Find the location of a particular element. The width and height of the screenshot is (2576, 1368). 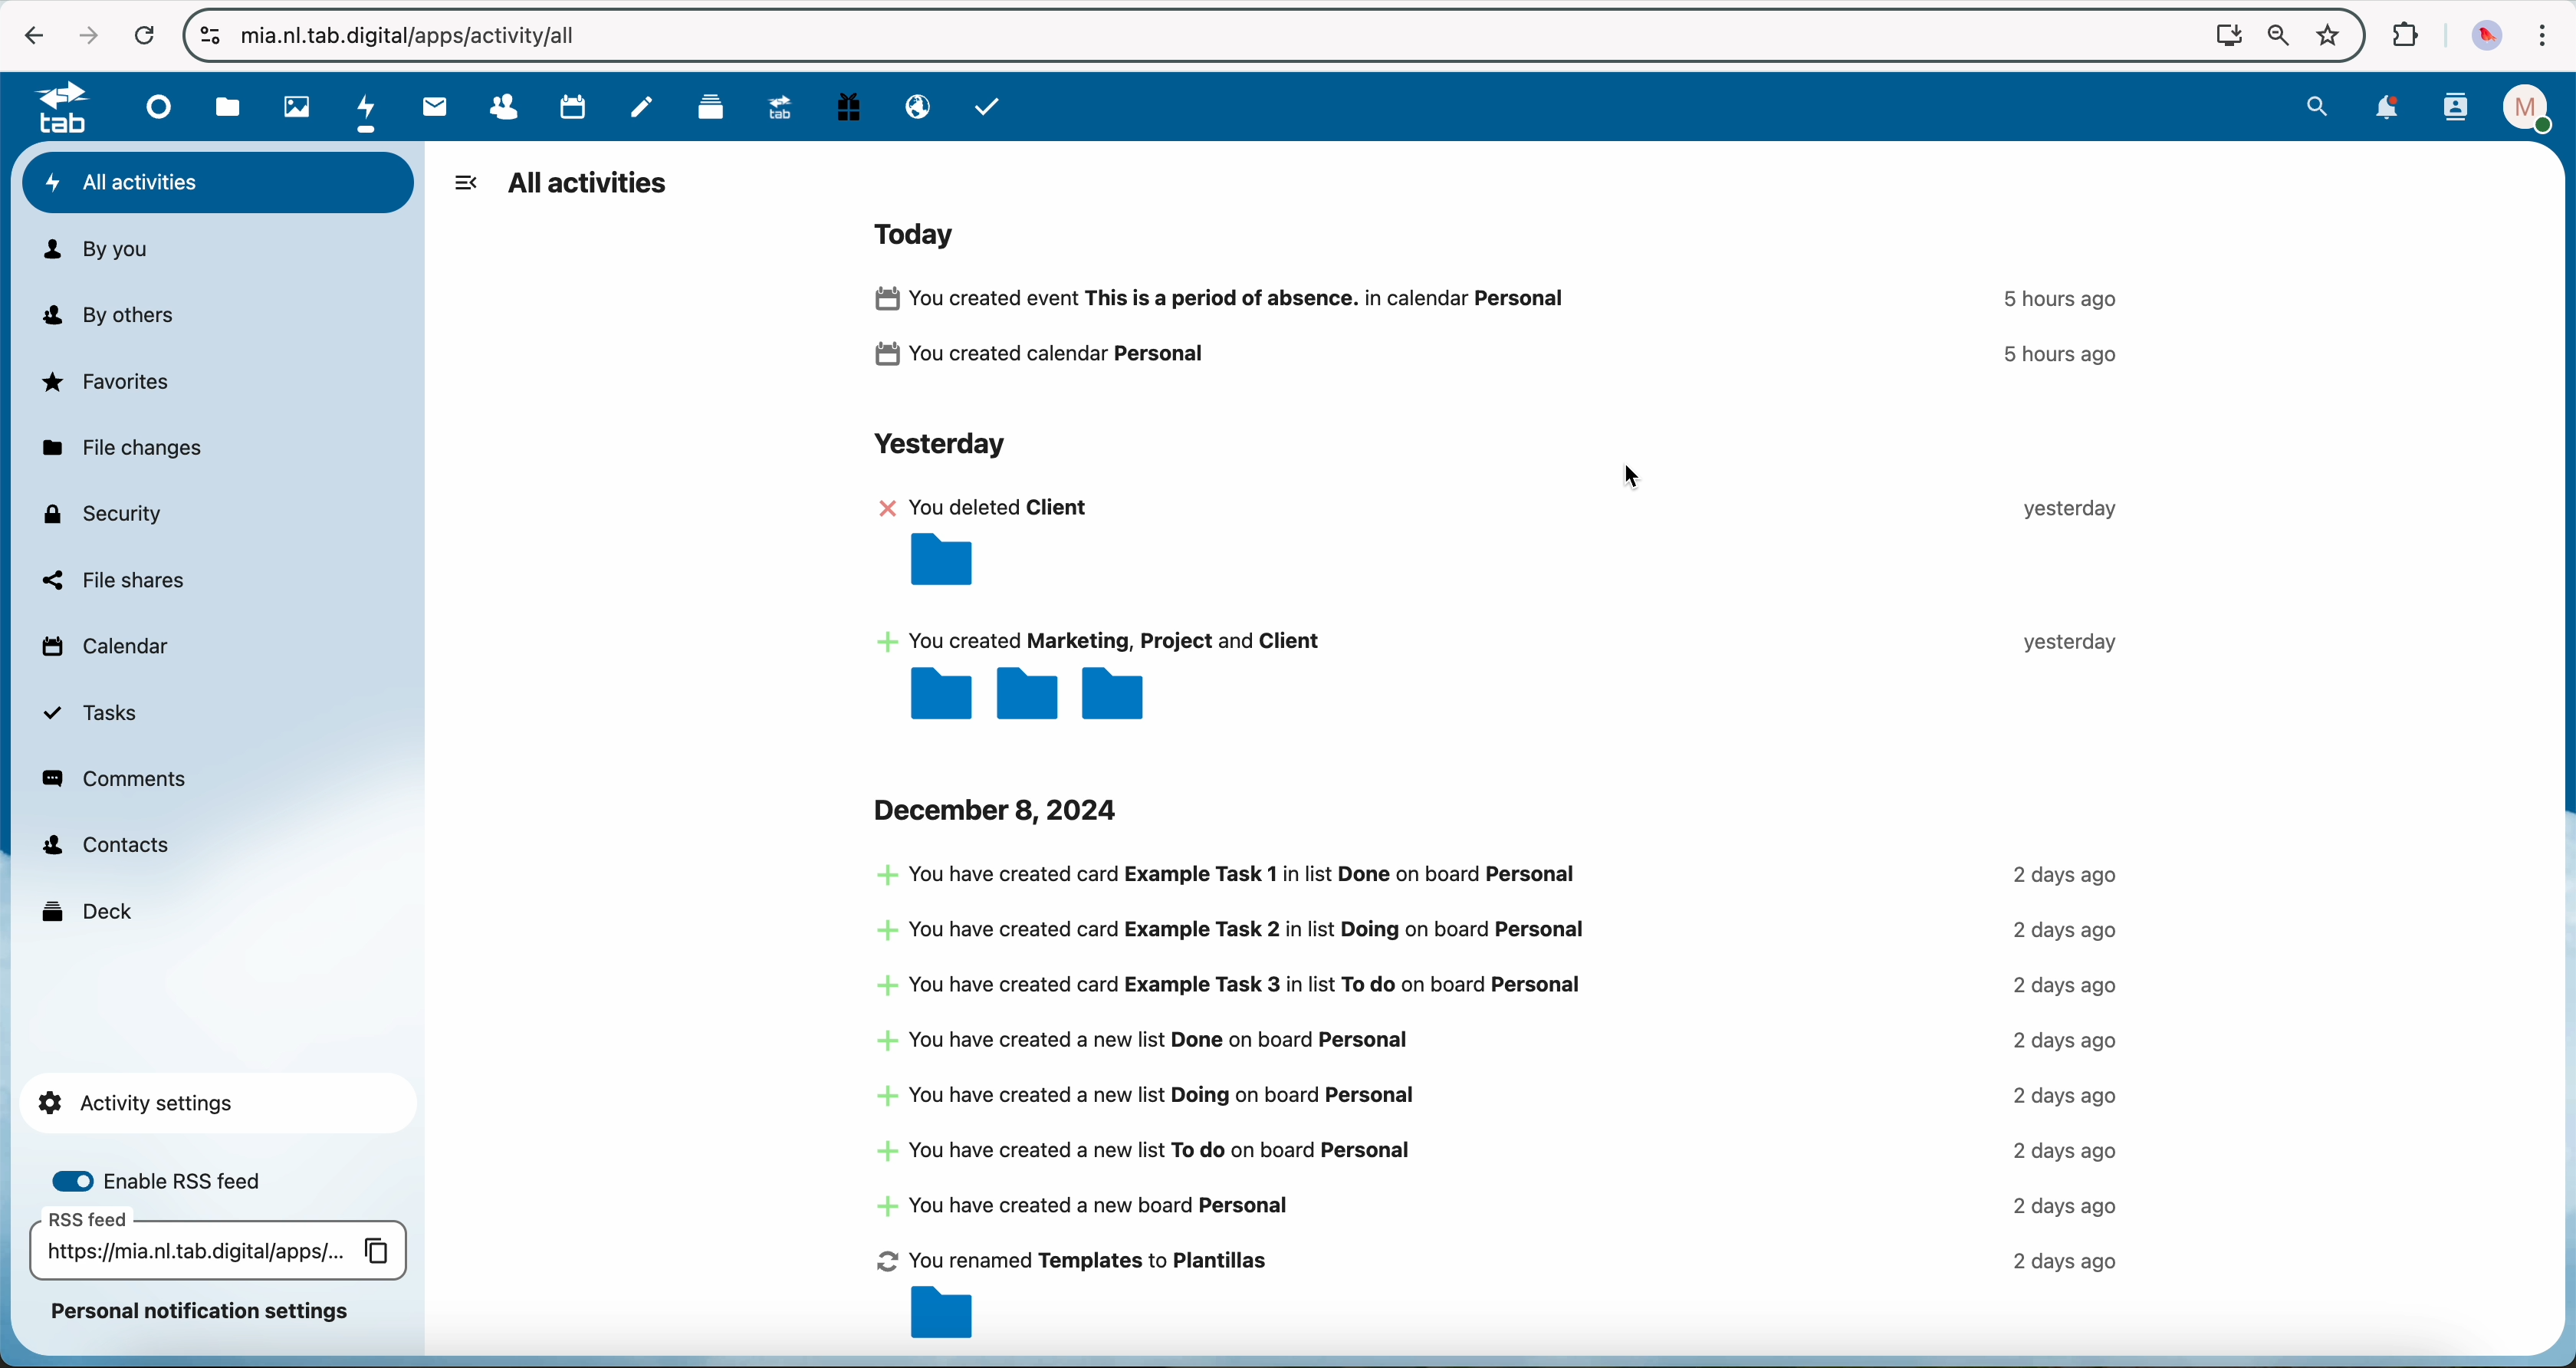

navigate foward is located at coordinates (85, 35).